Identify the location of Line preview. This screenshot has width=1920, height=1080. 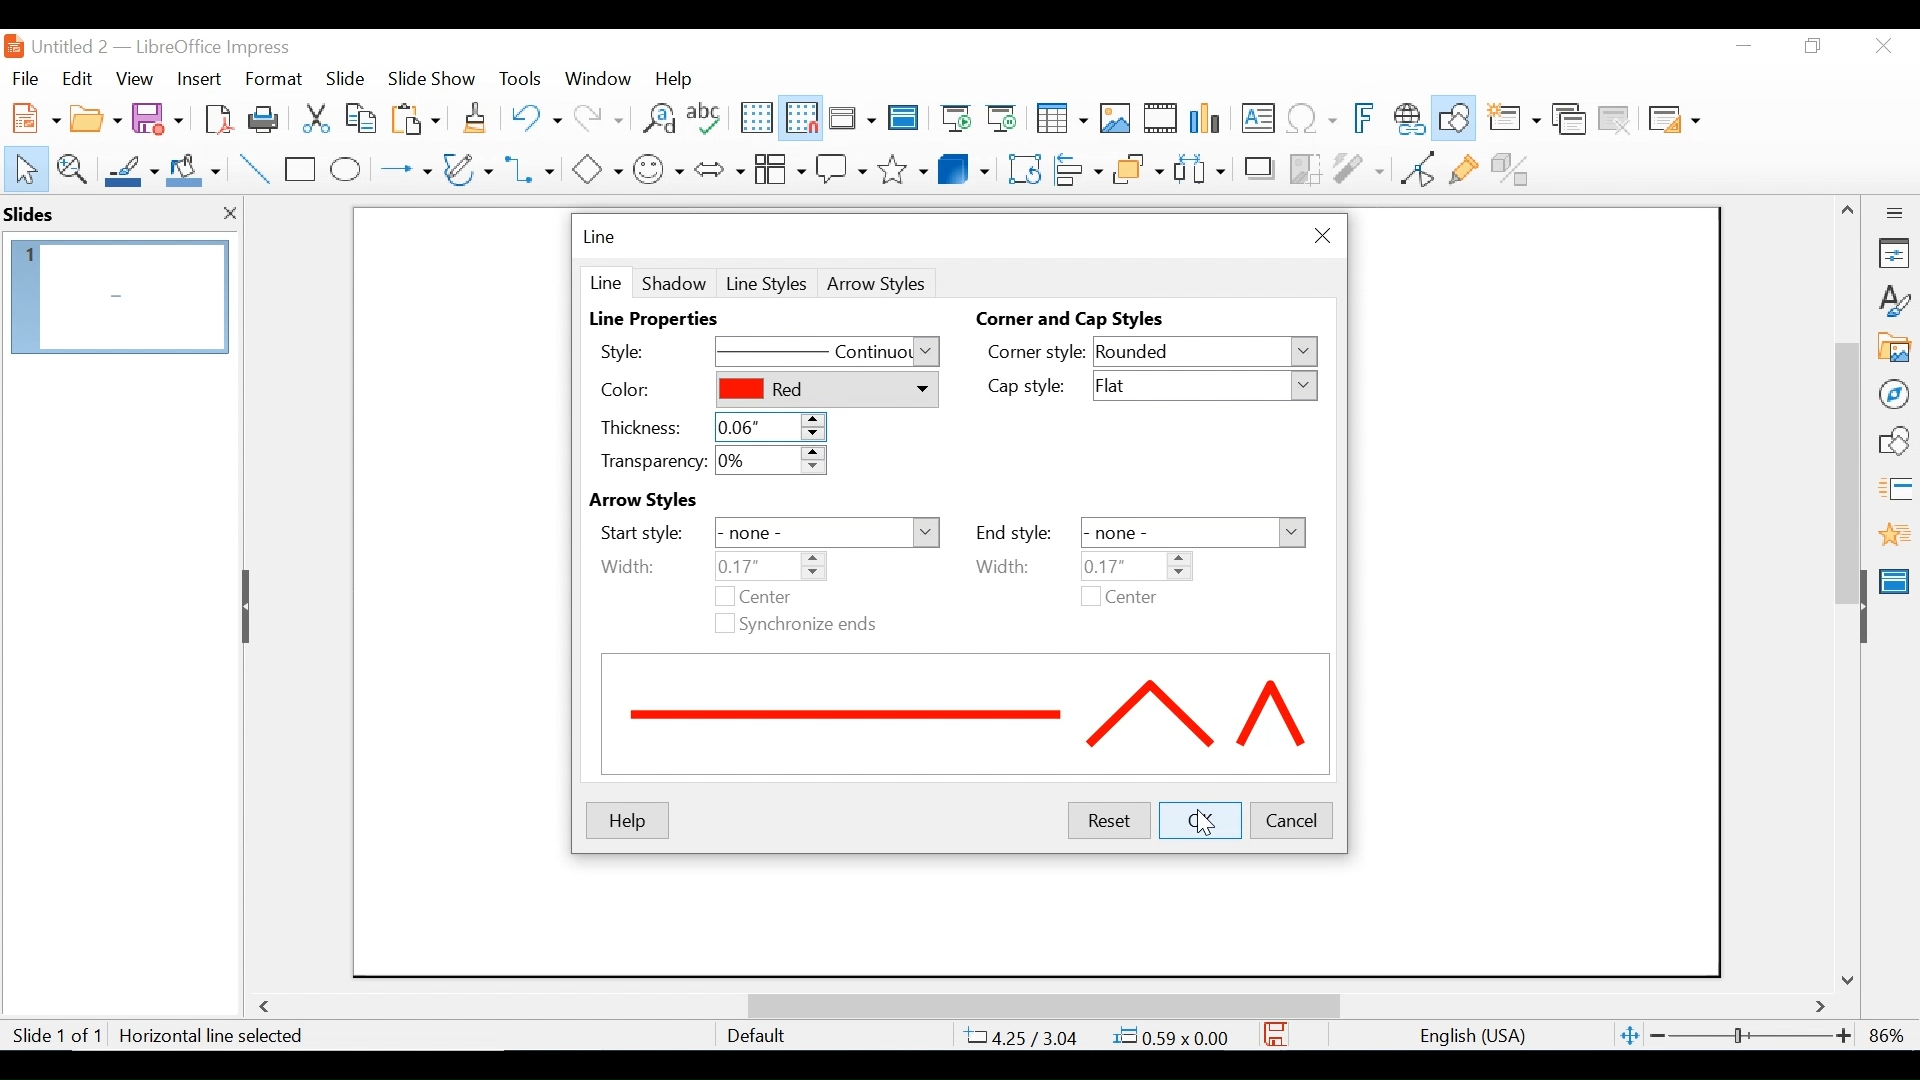
(967, 714).